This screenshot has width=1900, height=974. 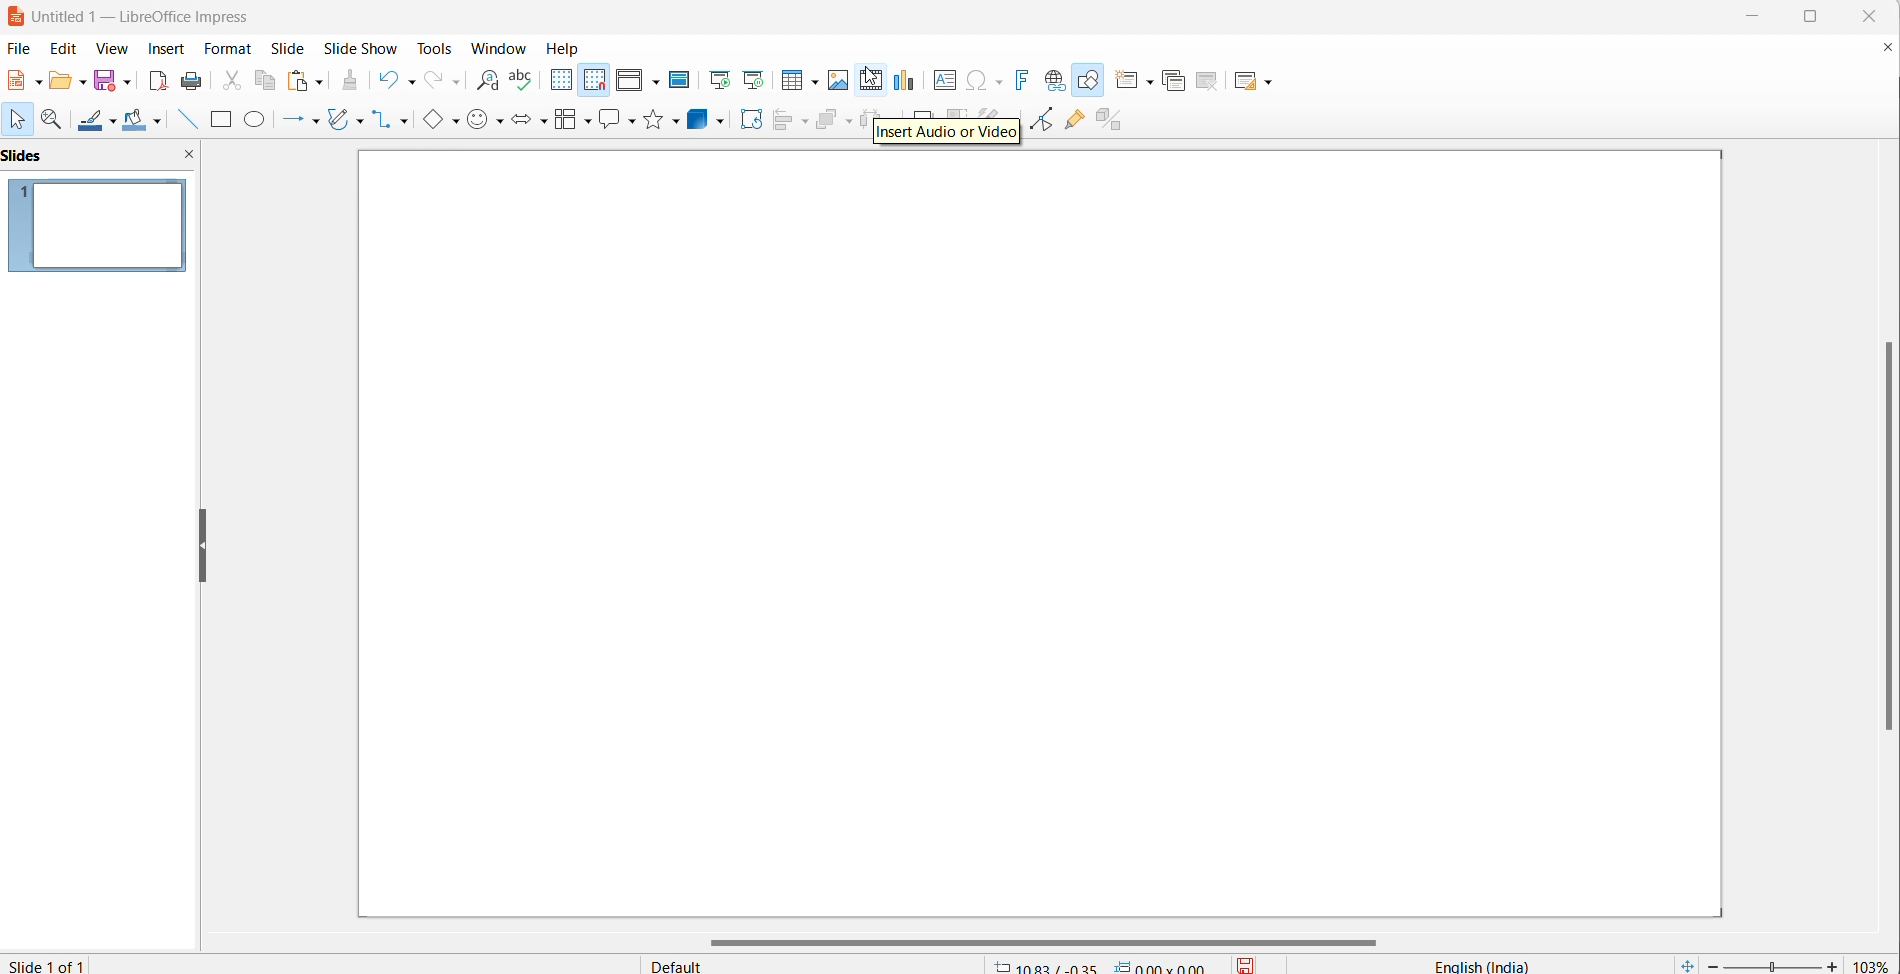 What do you see at coordinates (433, 81) in the screenshot?
I see `redo` at bounding box center [433, 81].